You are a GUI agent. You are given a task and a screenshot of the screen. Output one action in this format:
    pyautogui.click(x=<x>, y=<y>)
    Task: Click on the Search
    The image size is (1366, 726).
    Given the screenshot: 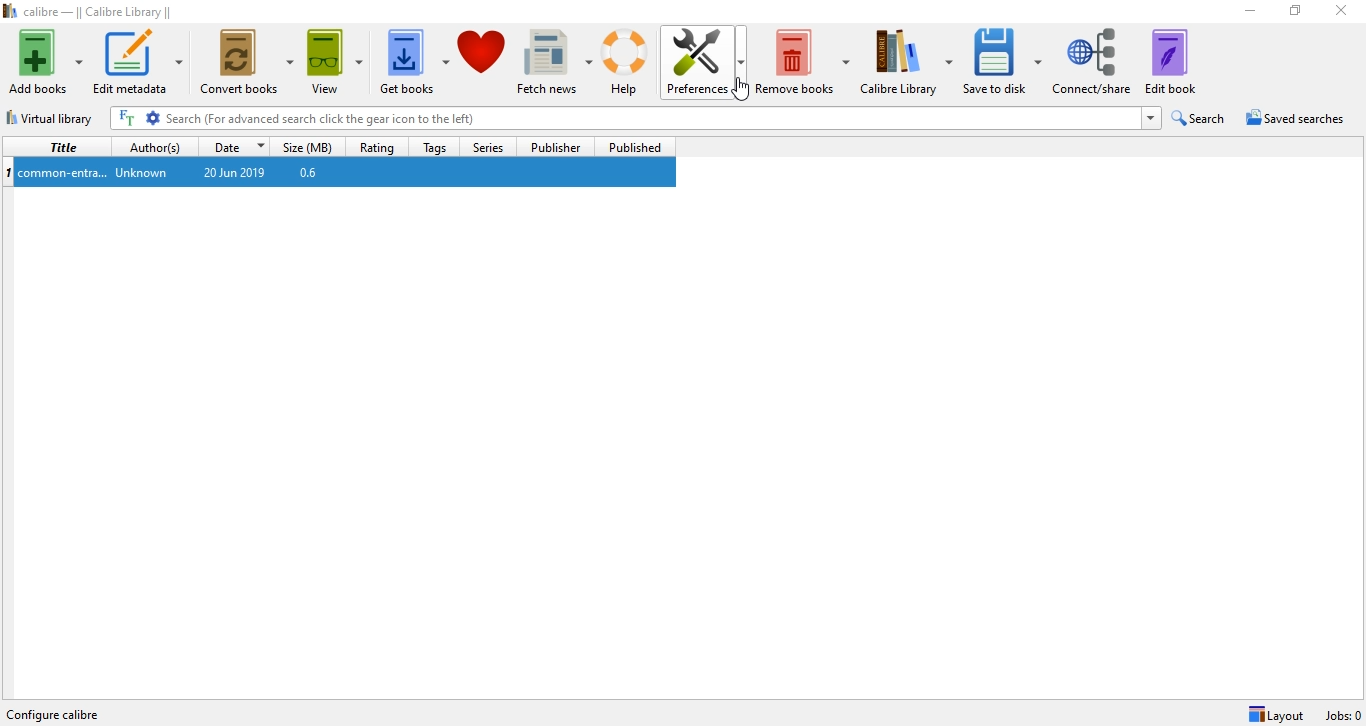 What is the action you would take?
    pyautogui.click(x=1201, y=118)
    